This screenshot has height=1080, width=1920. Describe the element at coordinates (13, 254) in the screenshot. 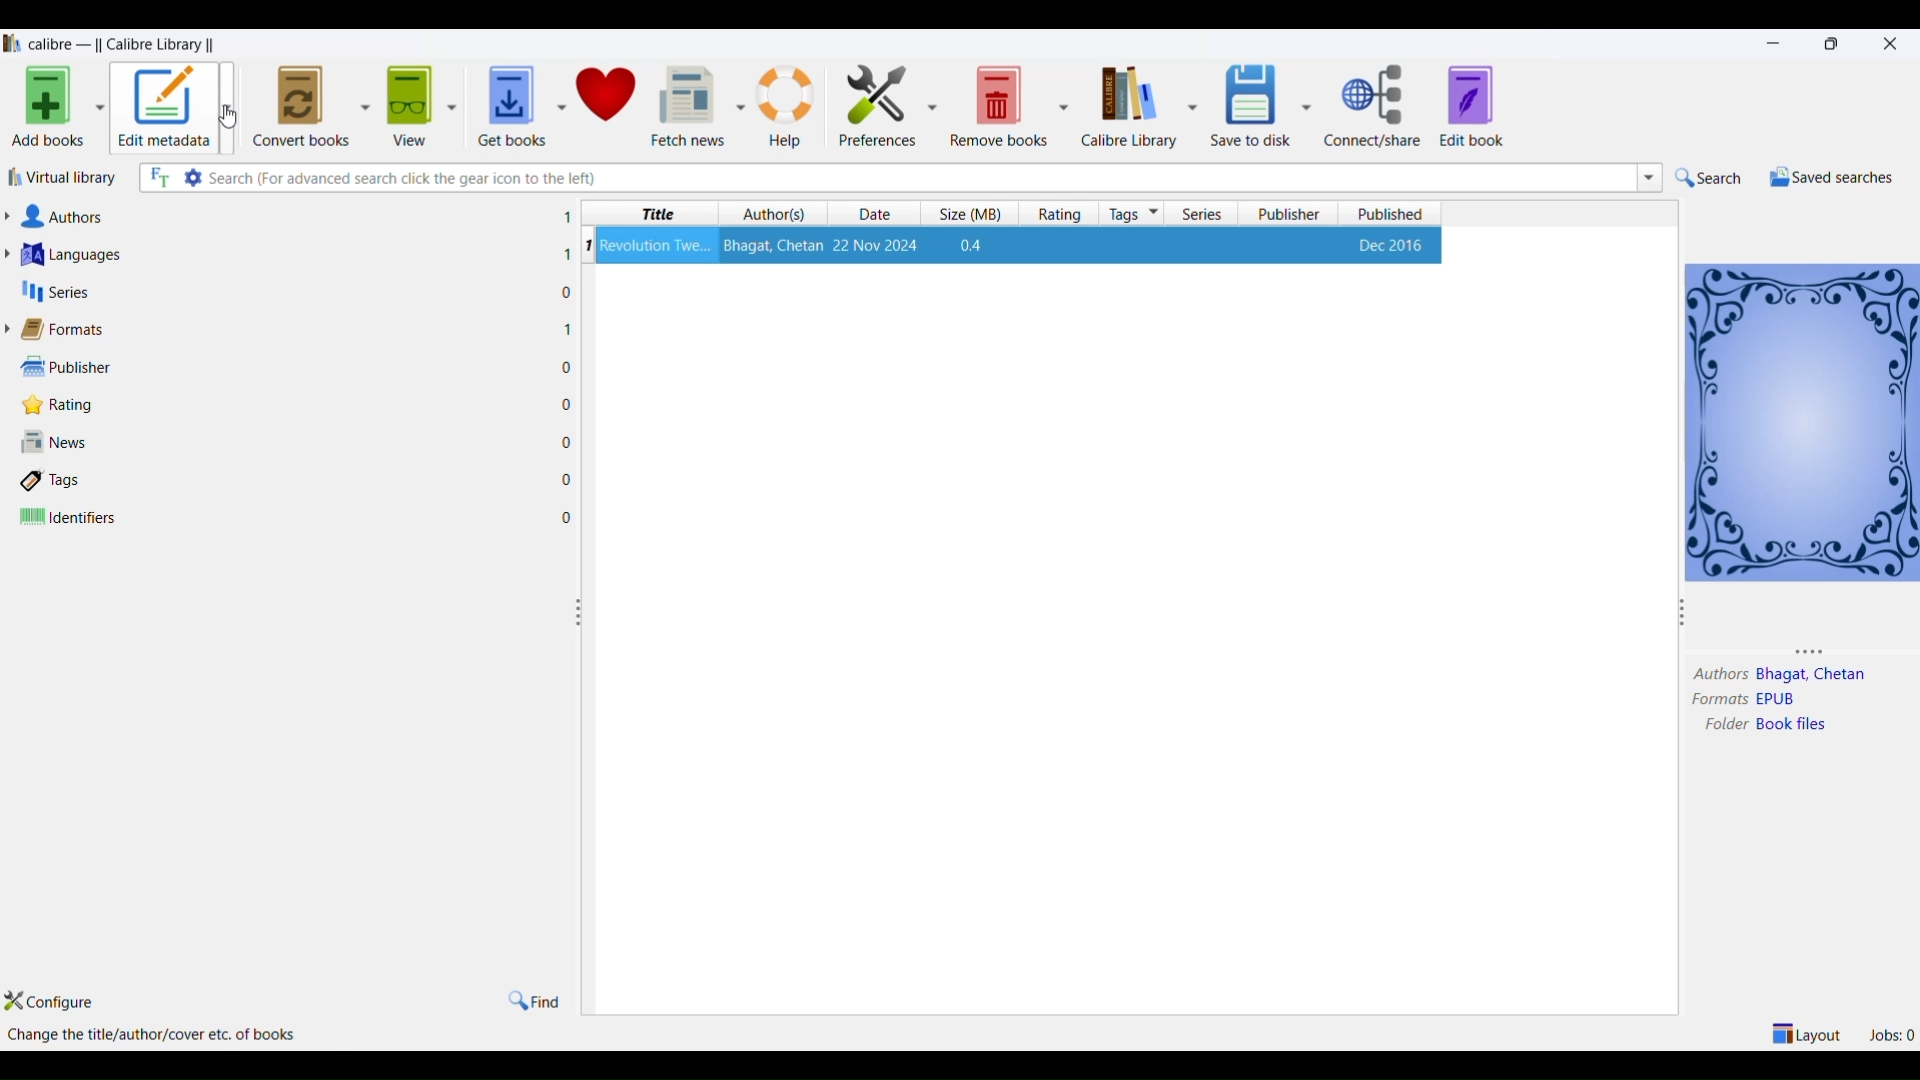

I see `view all languages dropdown button` at that location.